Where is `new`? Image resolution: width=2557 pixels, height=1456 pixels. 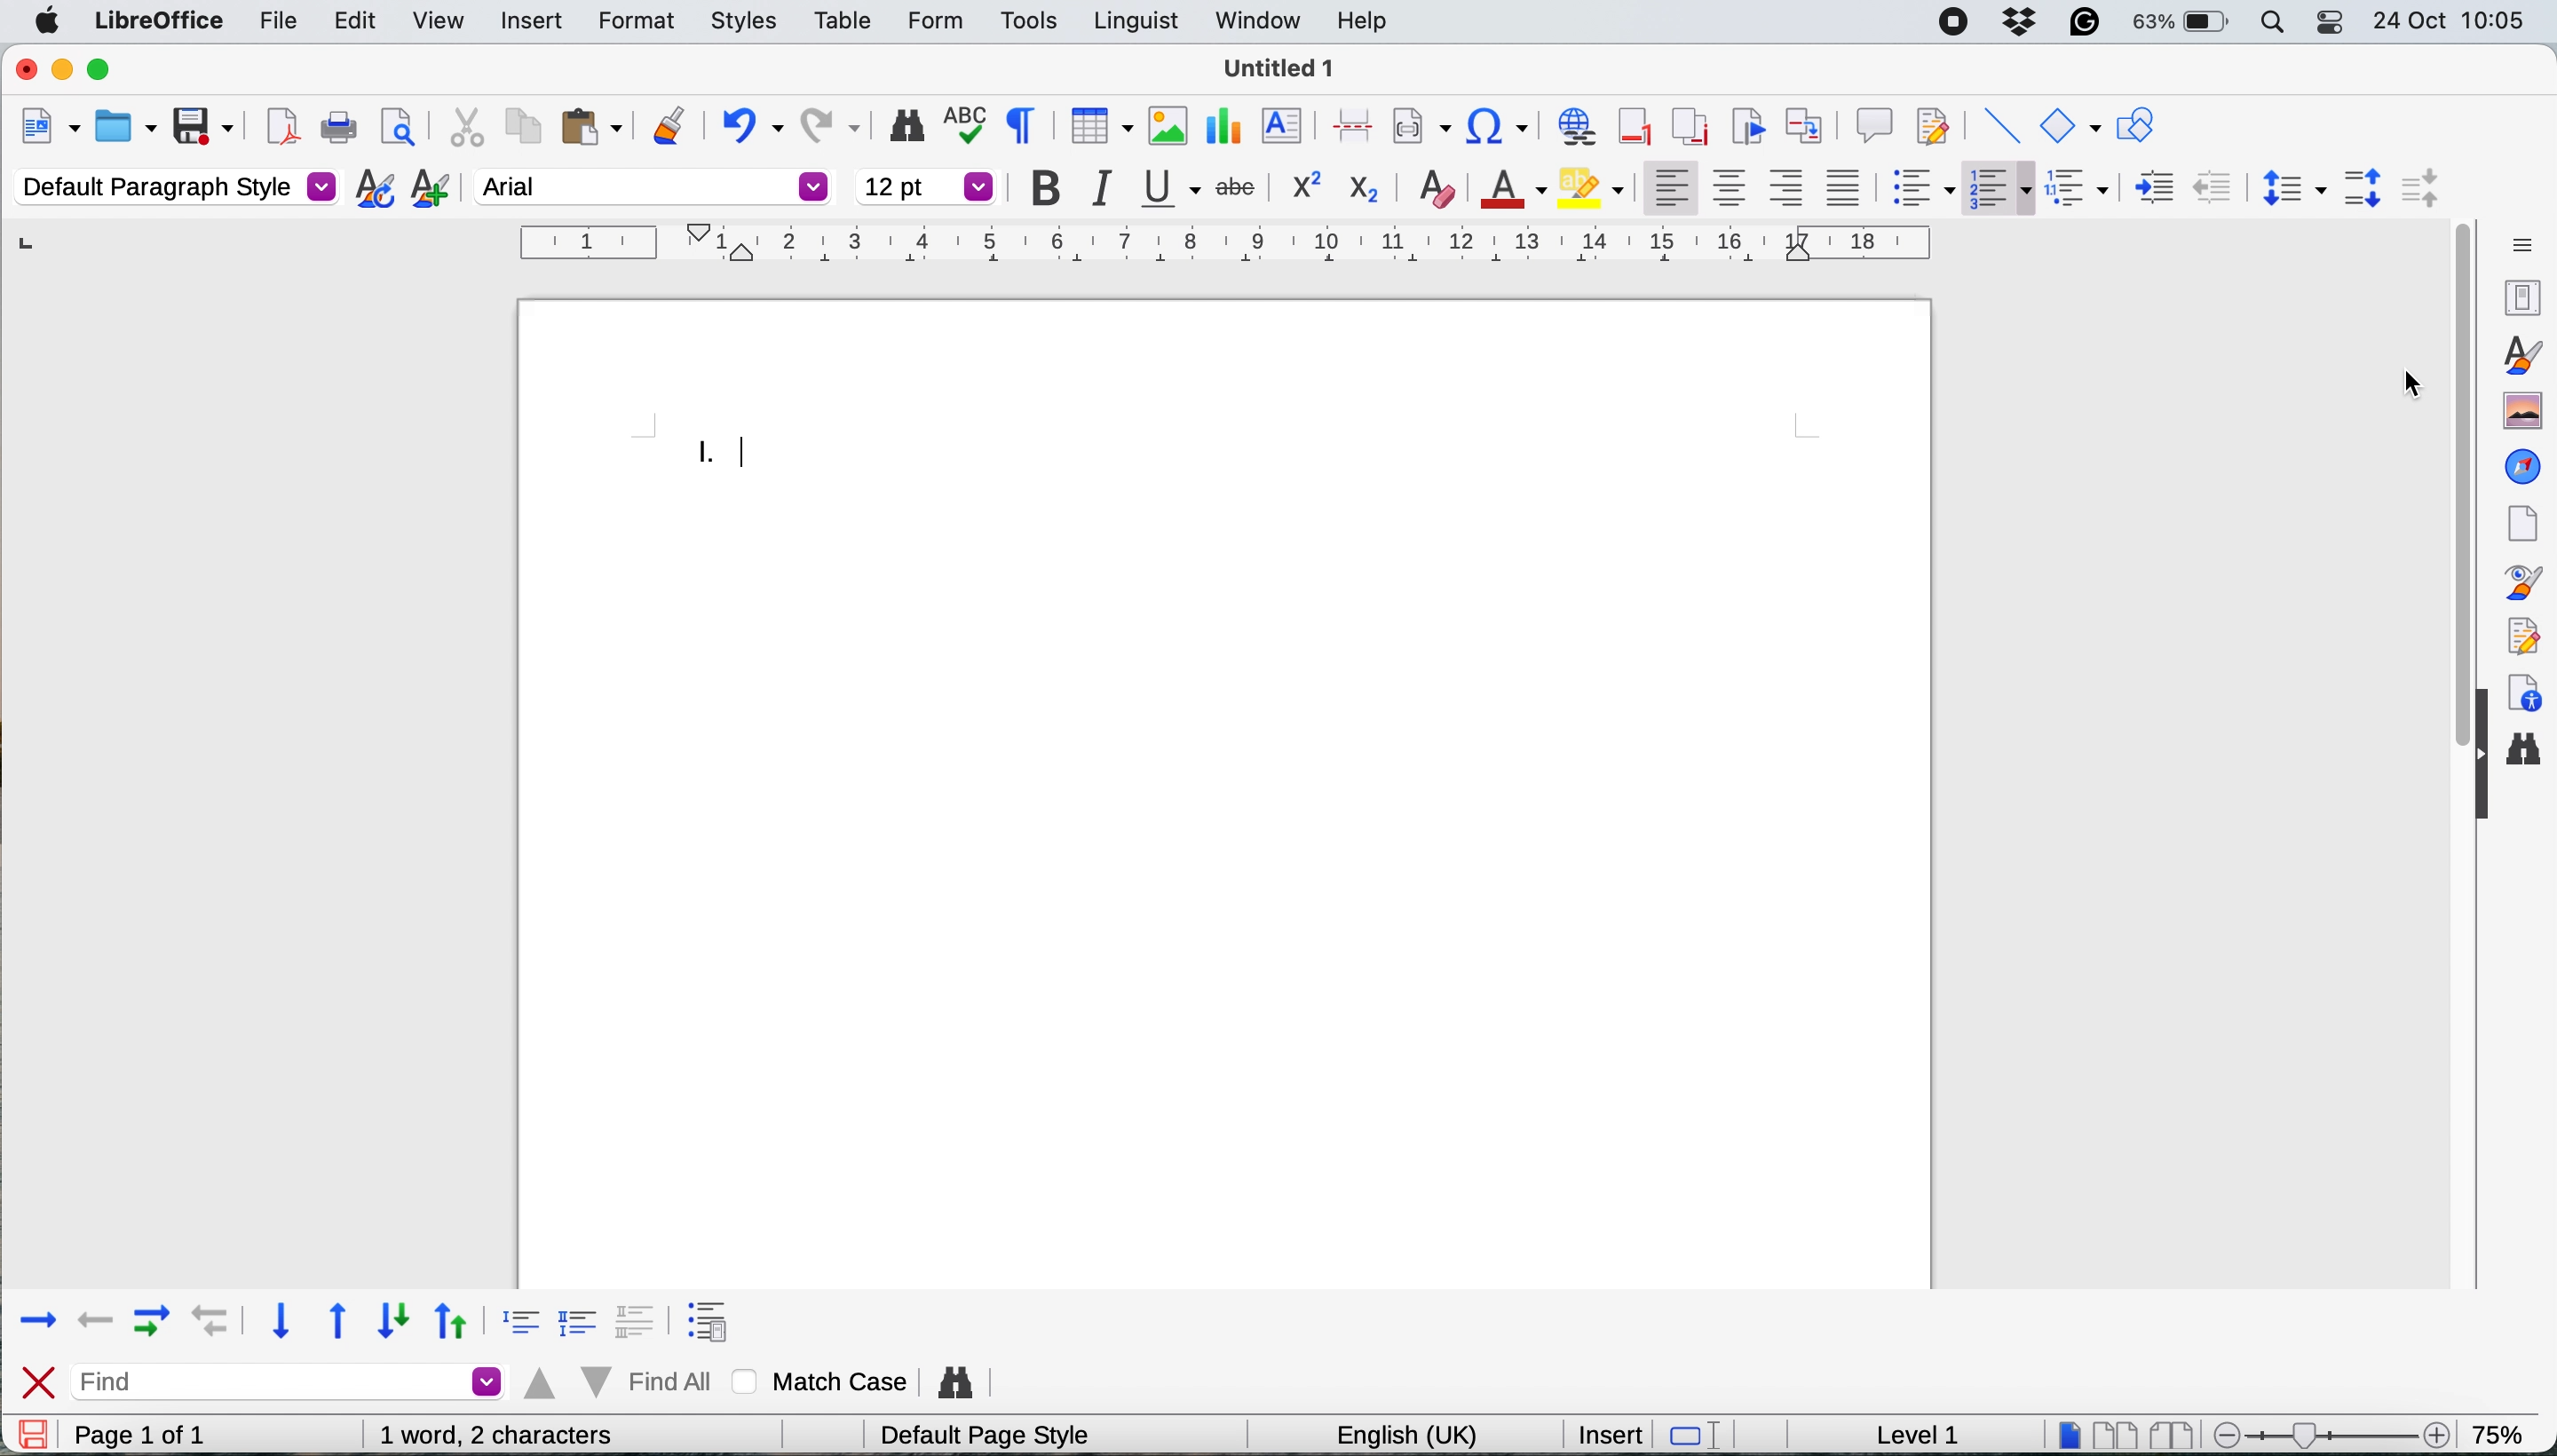
new is located at coordinates (48, 130).